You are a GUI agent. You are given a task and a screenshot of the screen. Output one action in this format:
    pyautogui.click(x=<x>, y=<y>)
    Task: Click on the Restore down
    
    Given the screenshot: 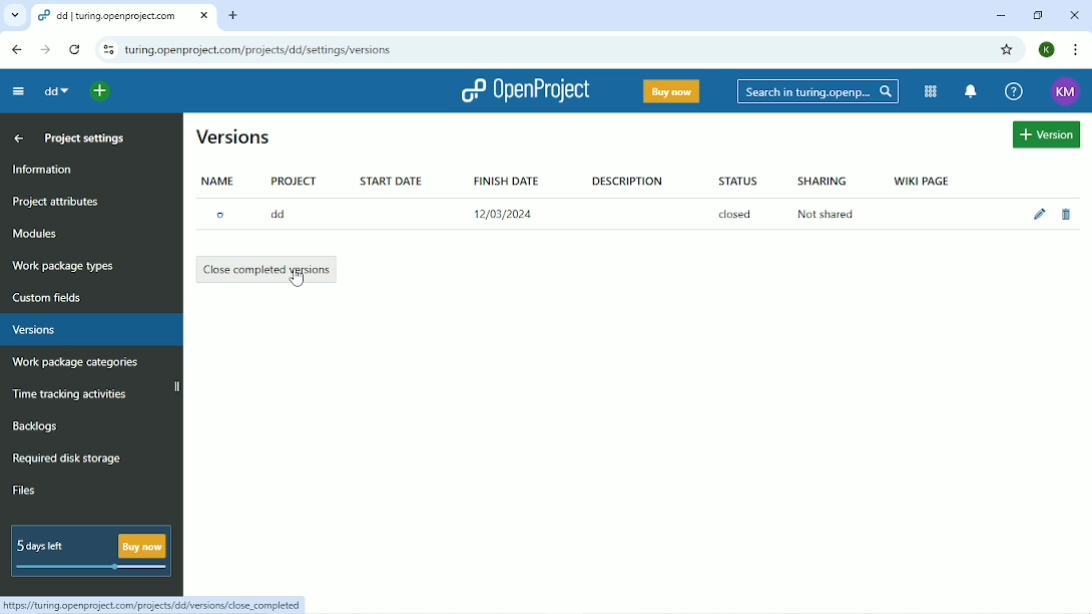 What is the action you would take?
    pyautogui.click(x=1041, y=16)
    